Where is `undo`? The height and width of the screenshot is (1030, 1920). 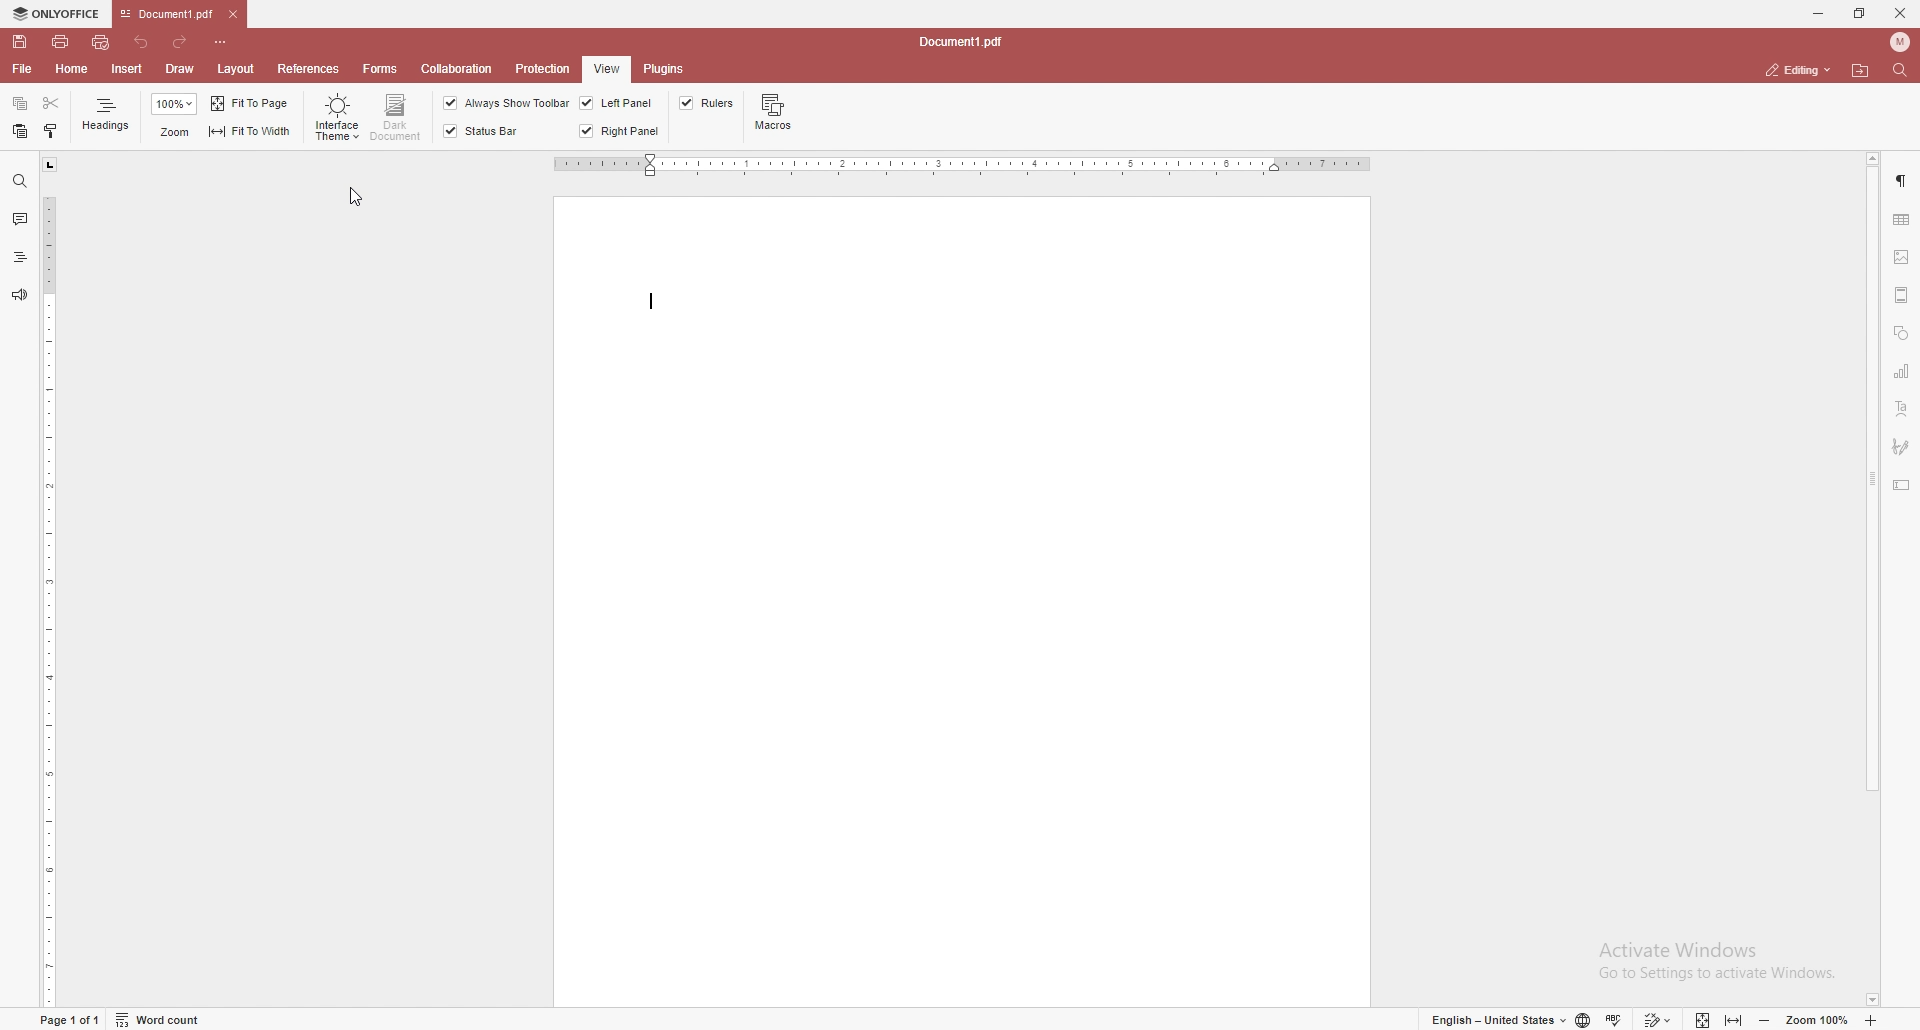
undo is located at coordinates (142, 42).